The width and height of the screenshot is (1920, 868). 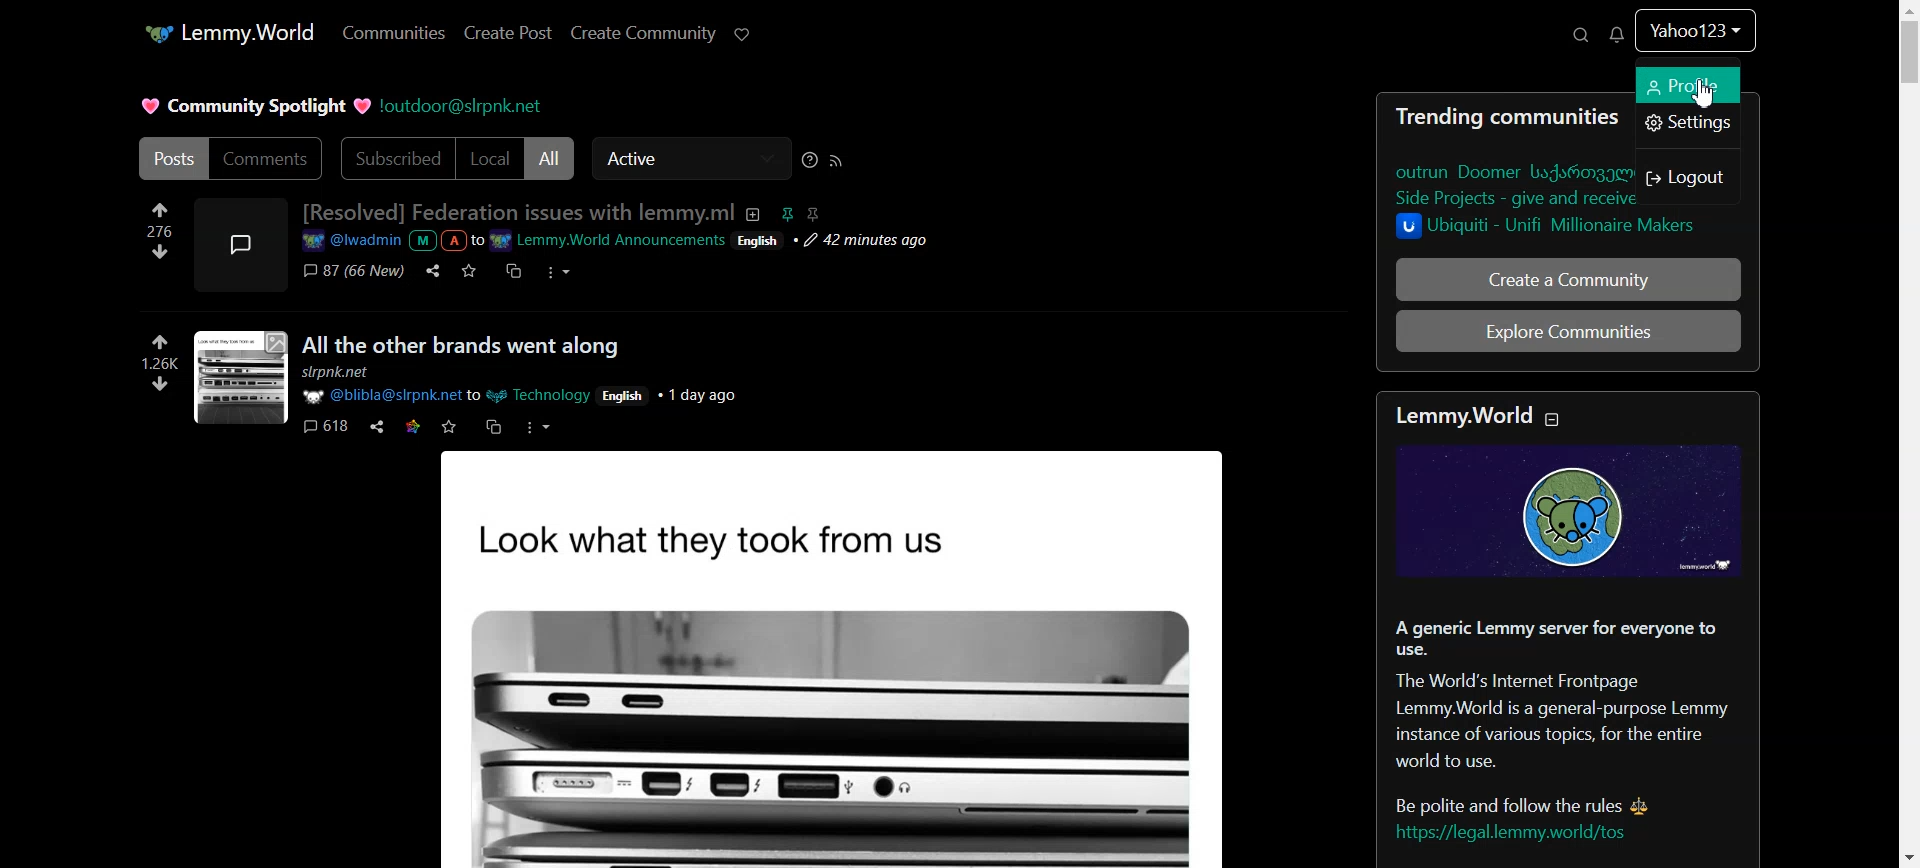 What do you see at coordinates (1437, 117) in the screenshot?
I see `trending` at bounding box center [1437, 117].